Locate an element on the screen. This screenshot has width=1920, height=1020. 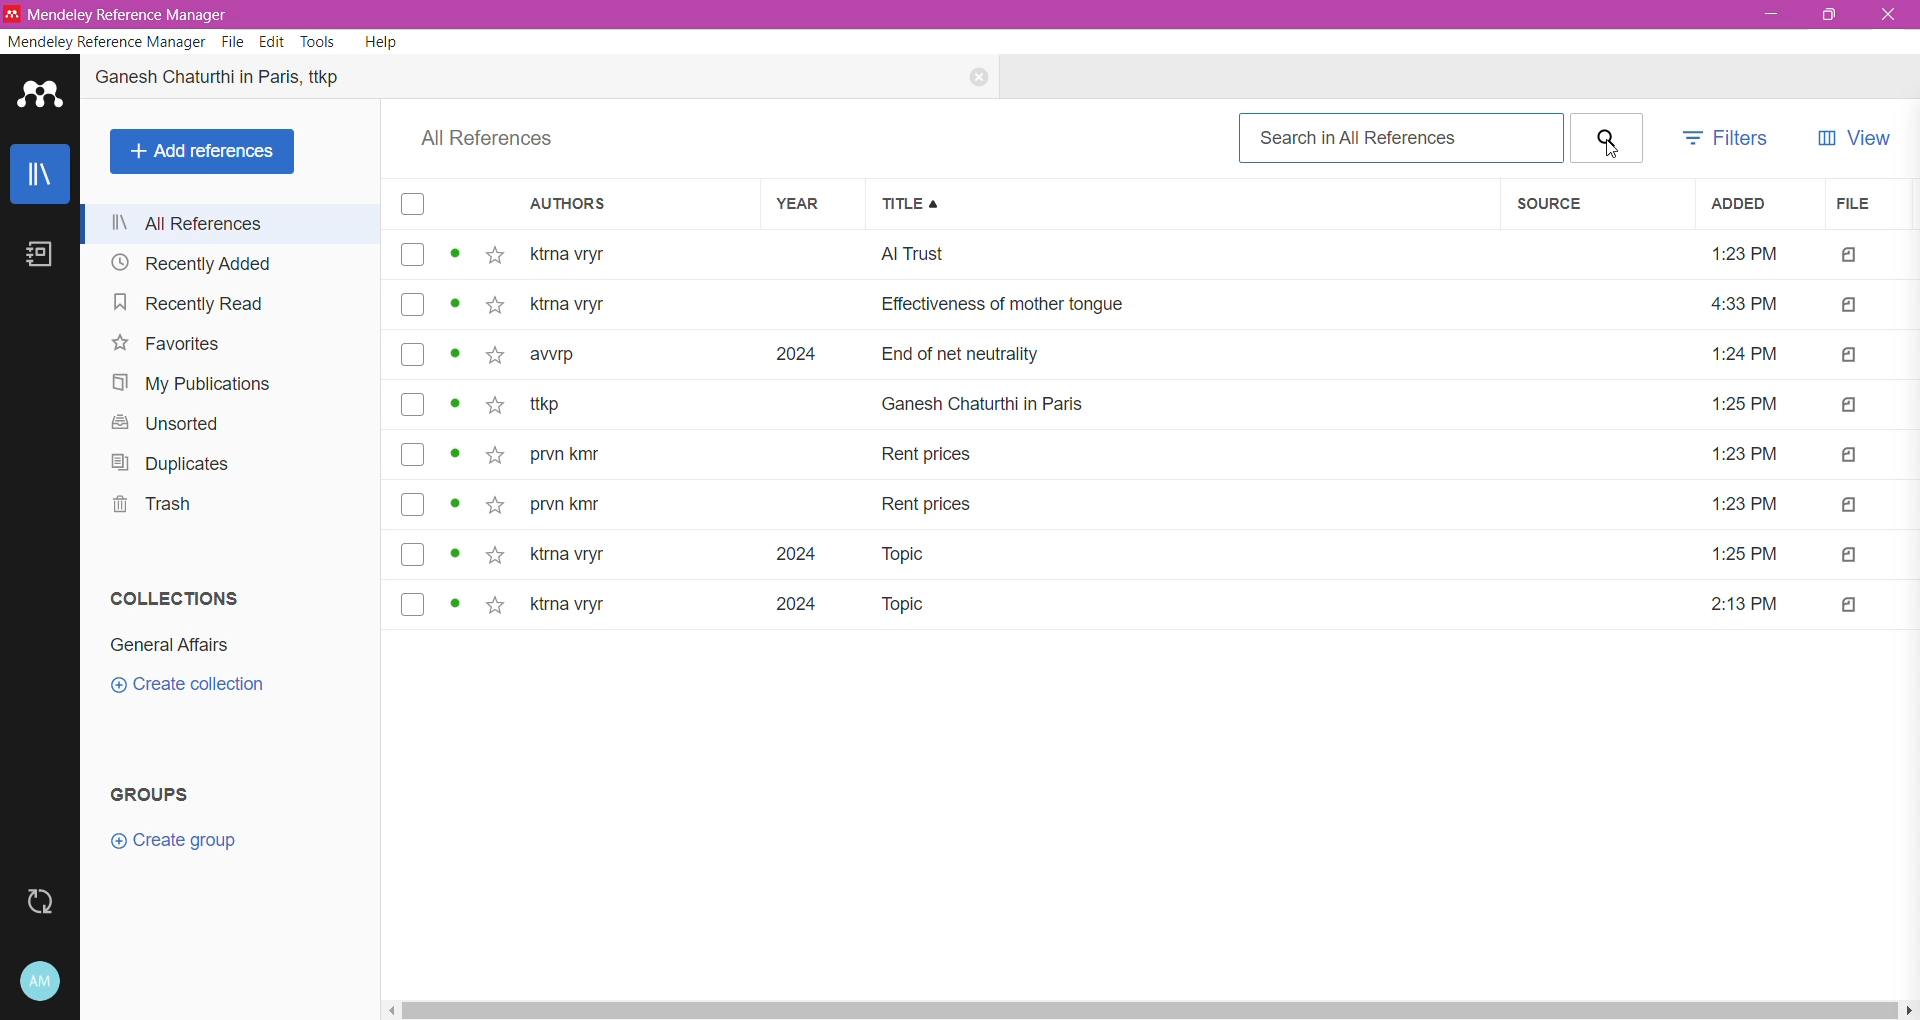
add to favorites is located at coordinates (497, 456).